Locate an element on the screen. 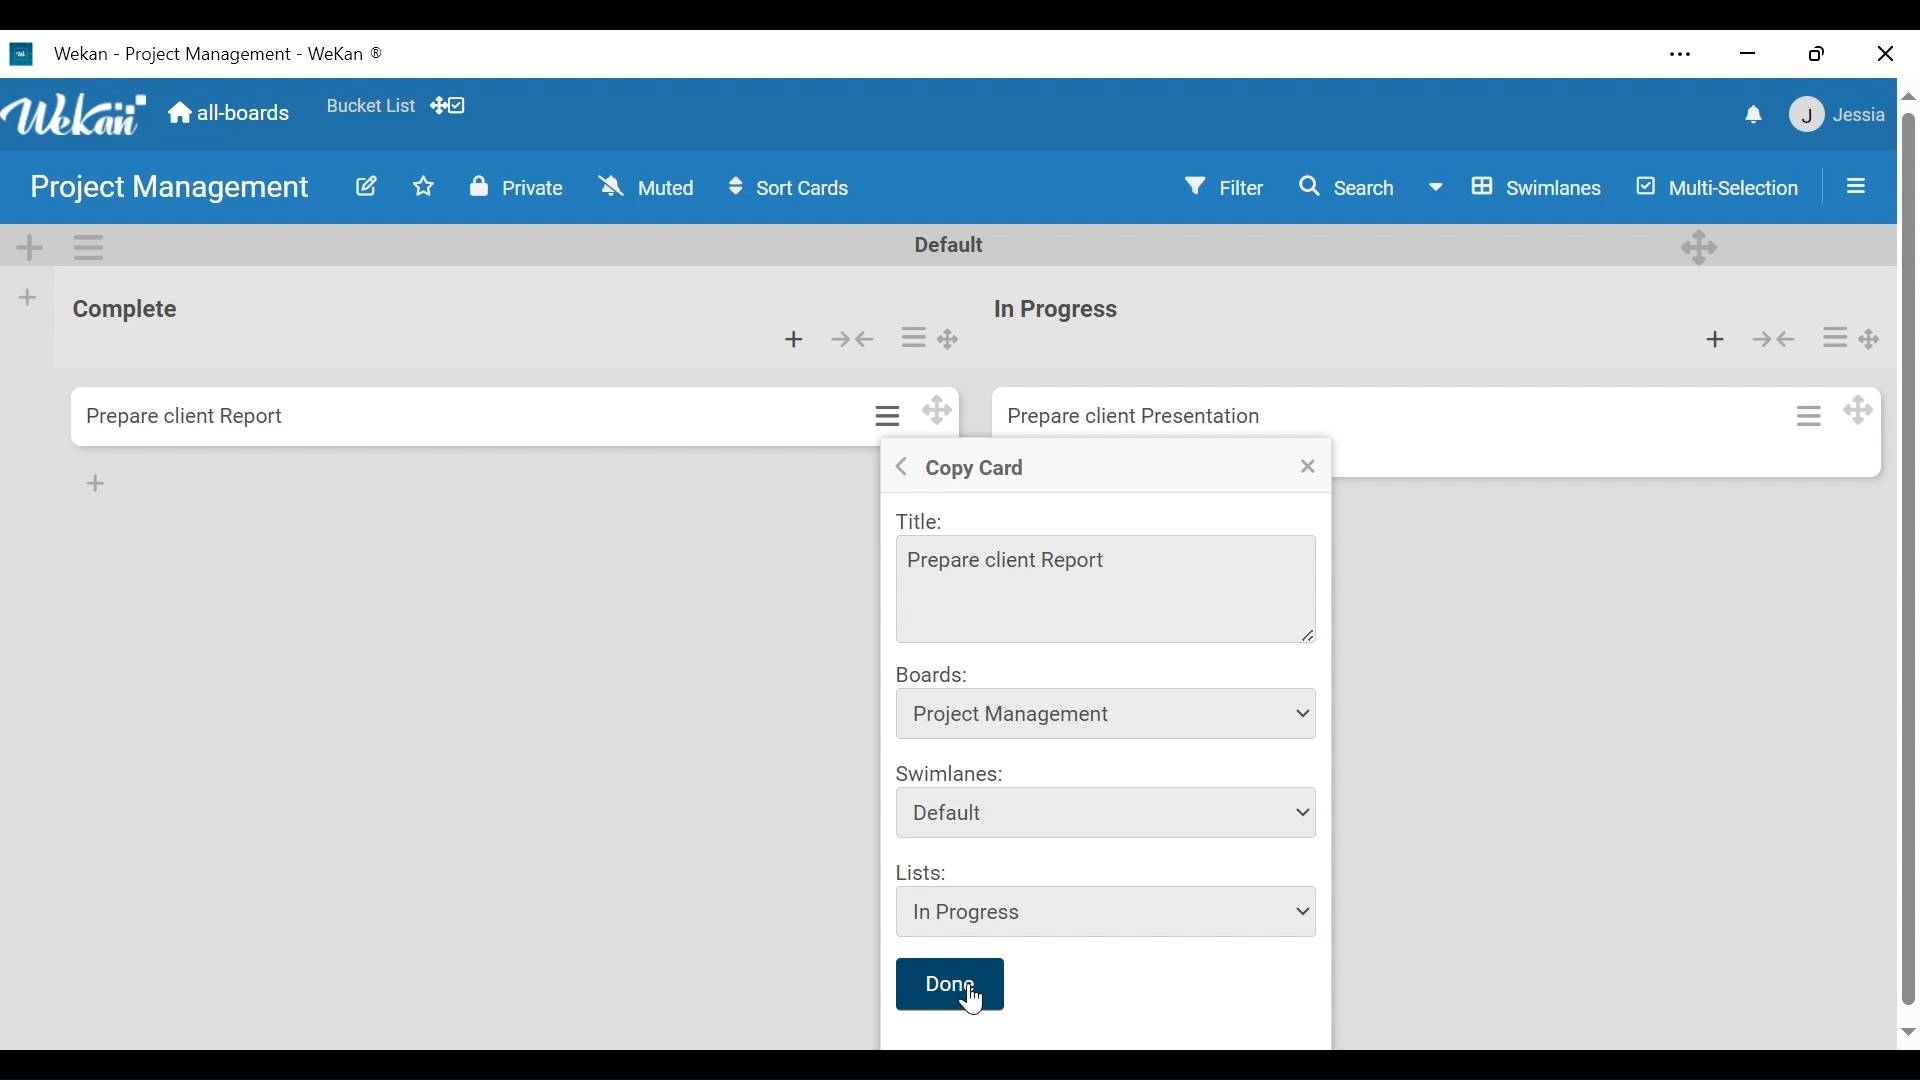 The image size is (1920, 1080). Swimlane Actions is located at coordinates (91, 248).